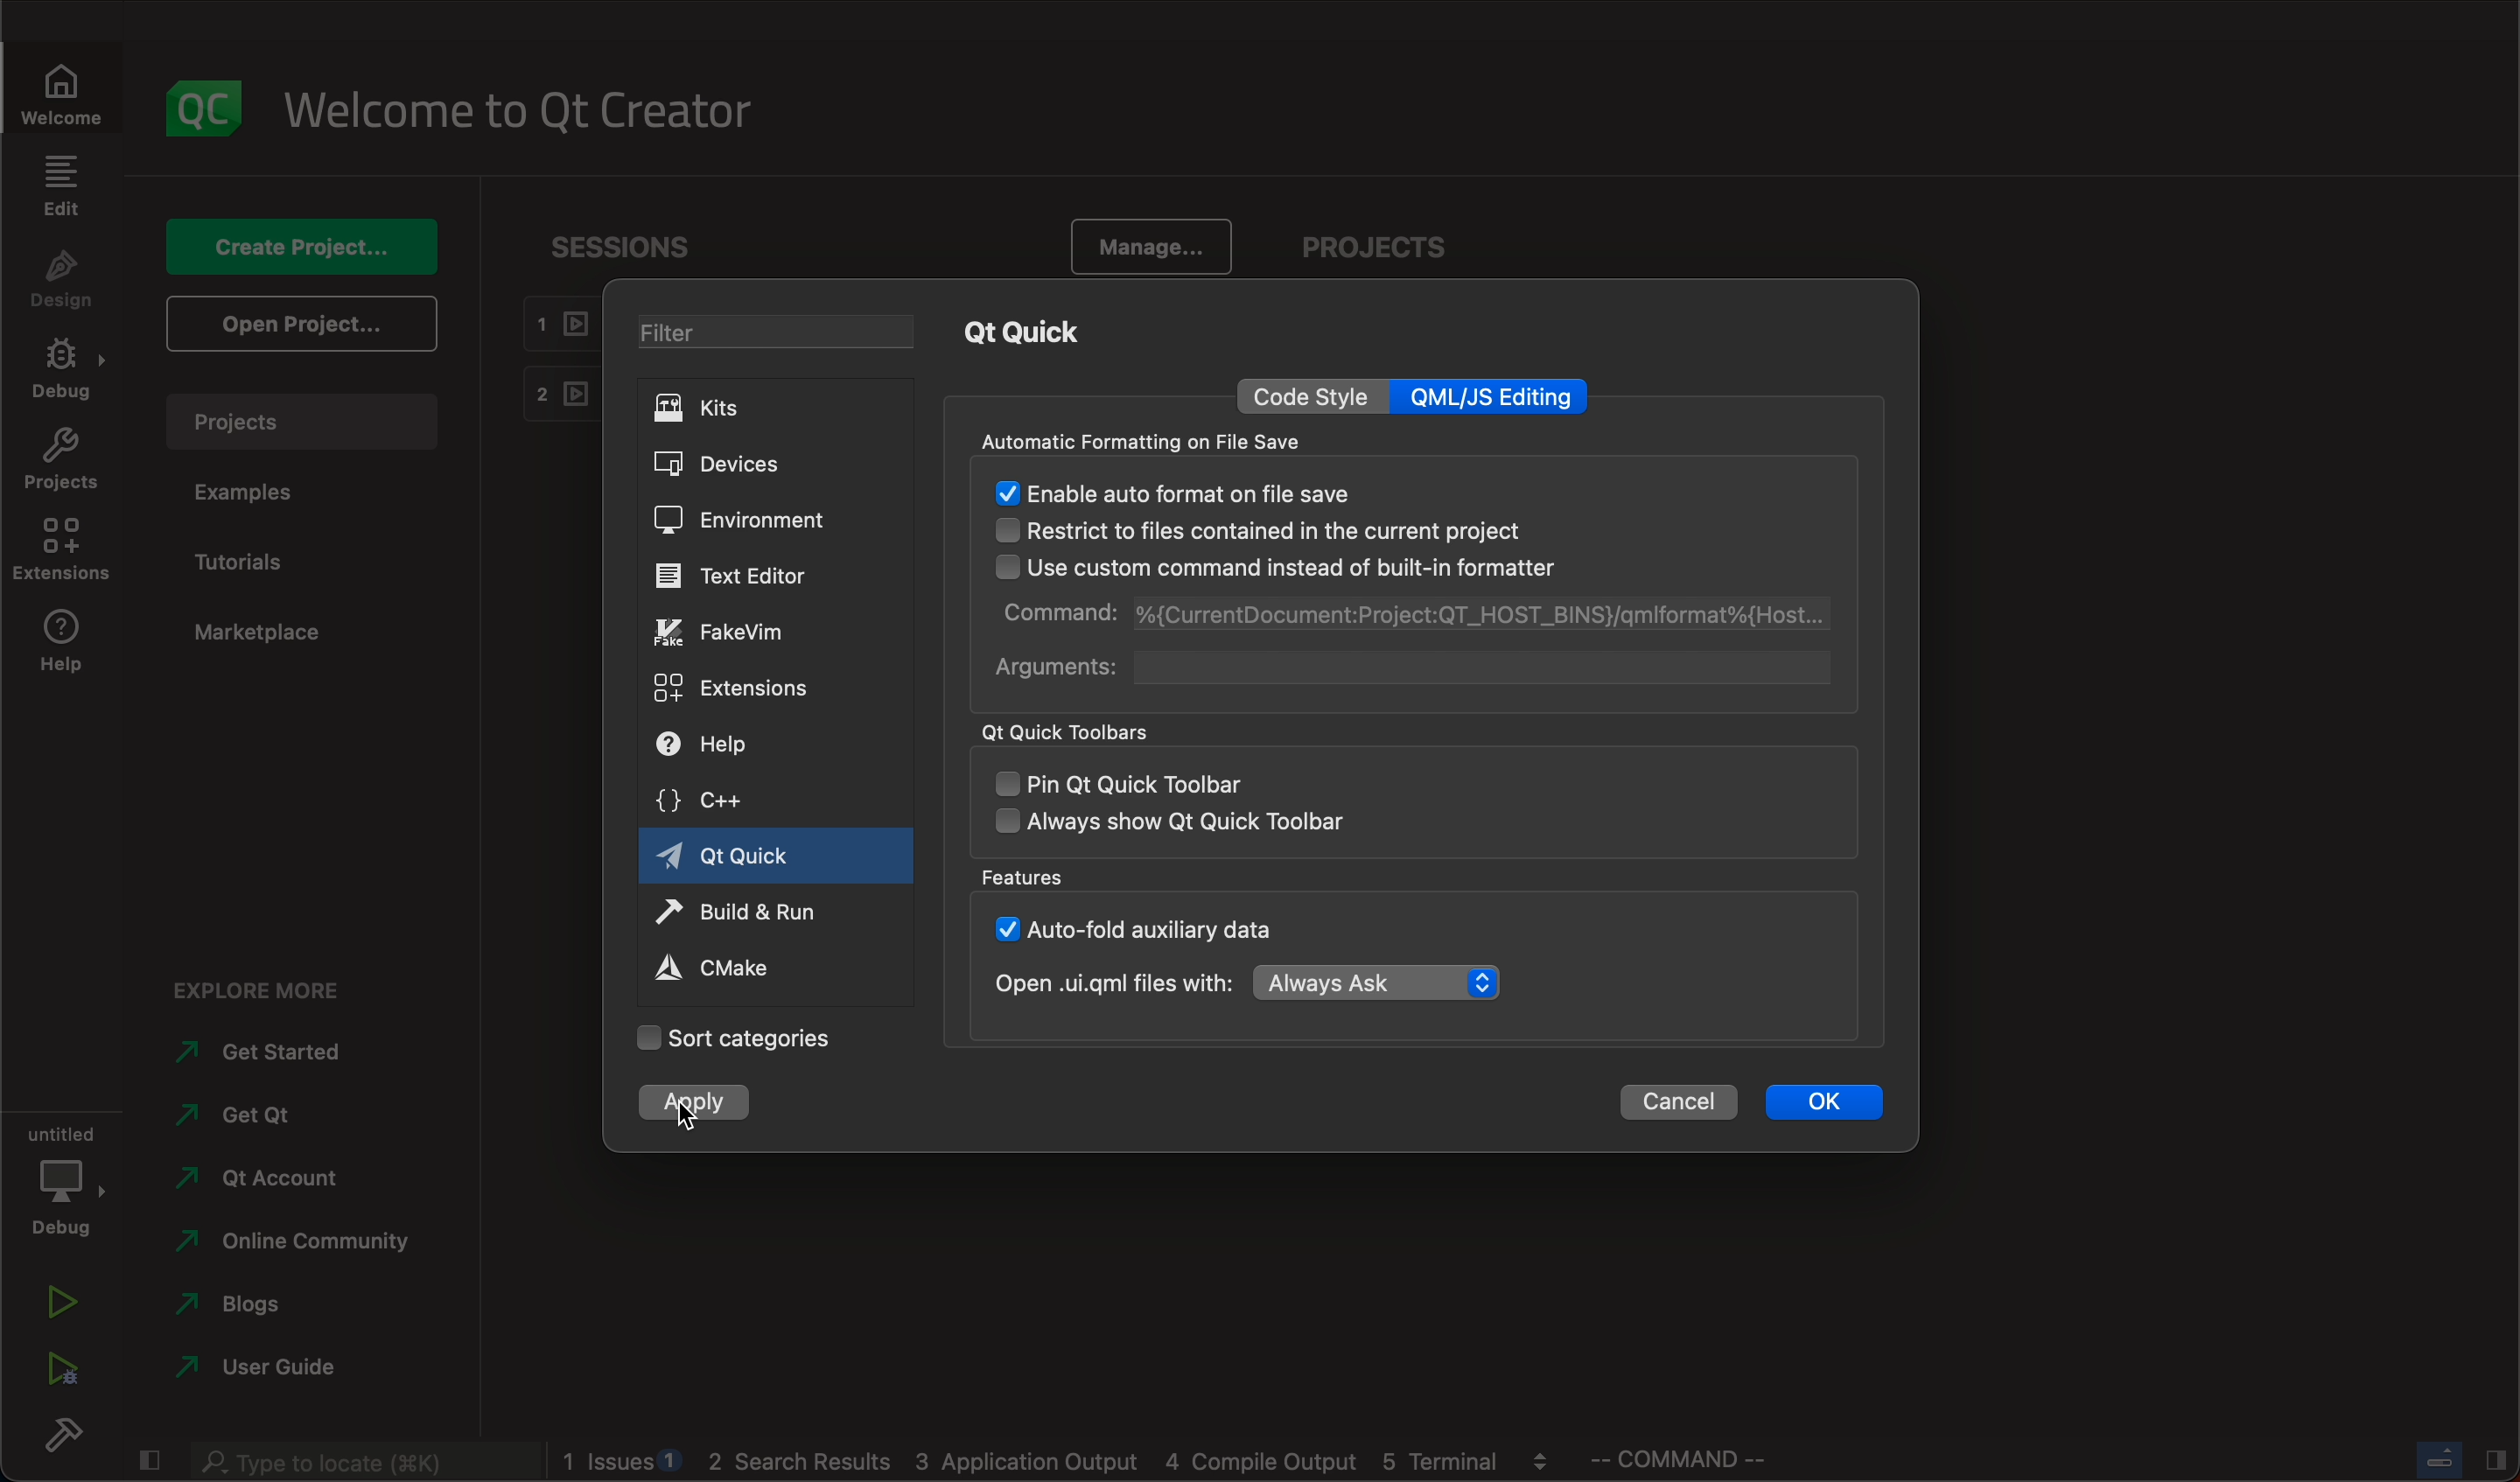  What do you see at coordinates (630, 246) in the screenshot?
I see `sessions` at bounding box center [630, 246].